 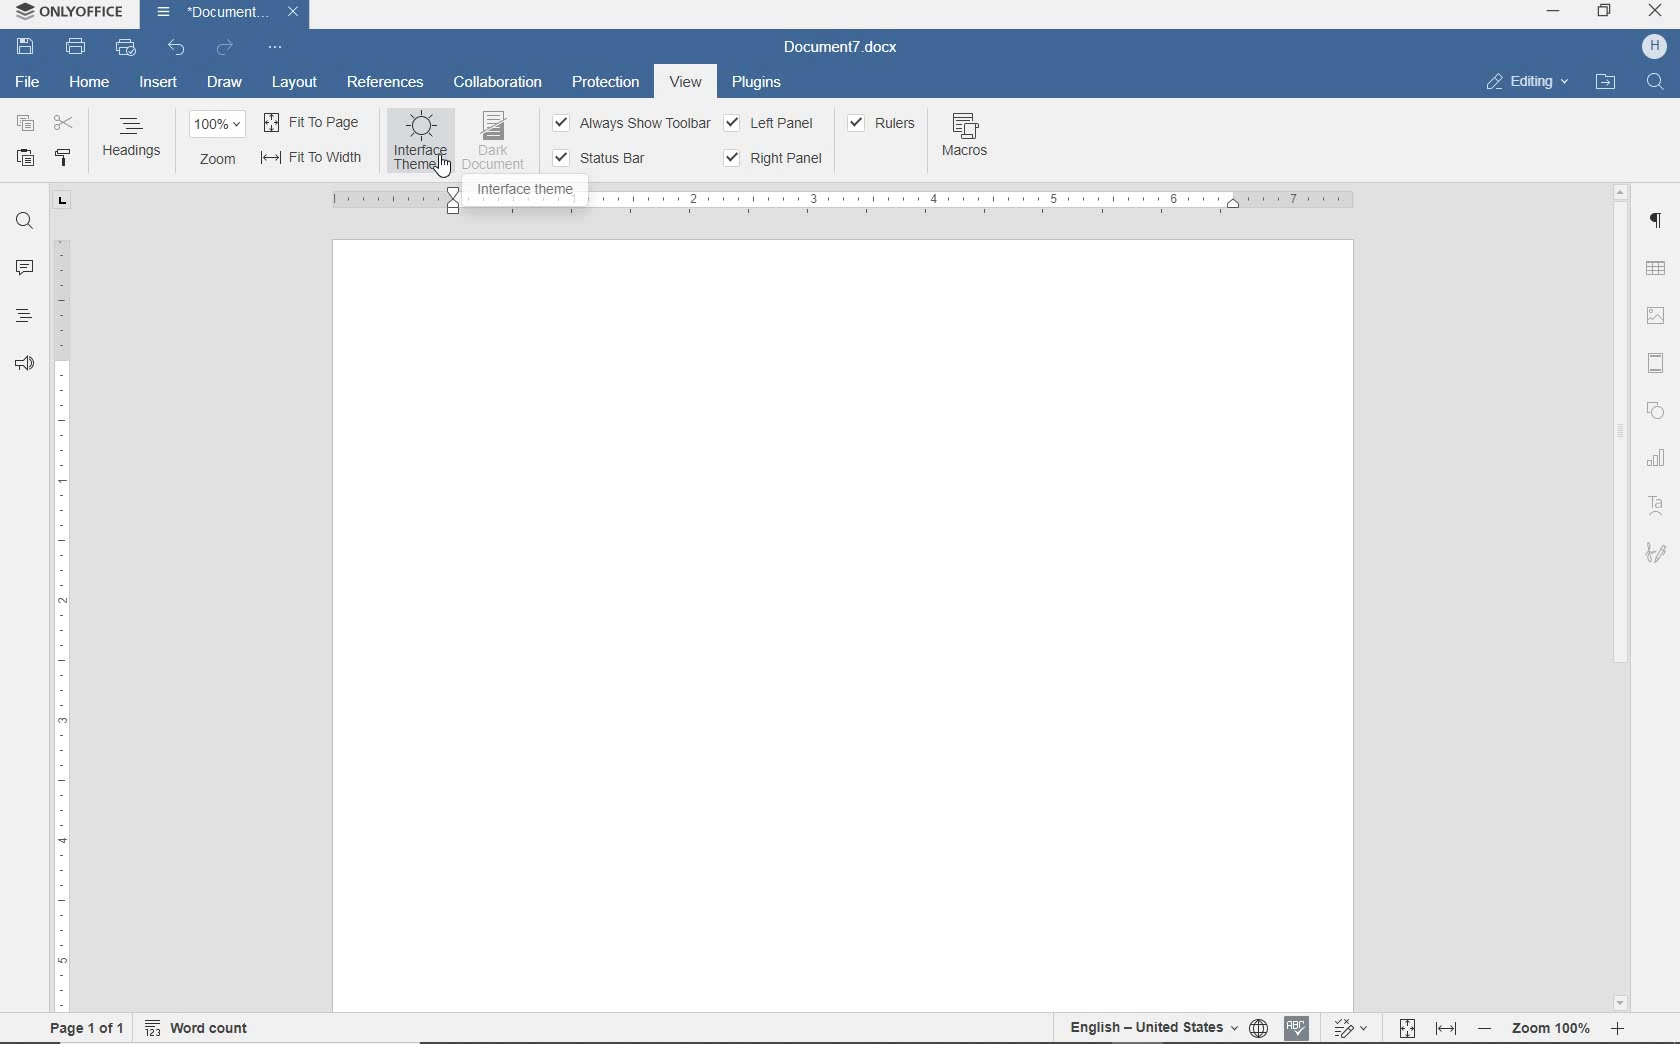 I want to click on VIEW, so click(x=687, y=82).